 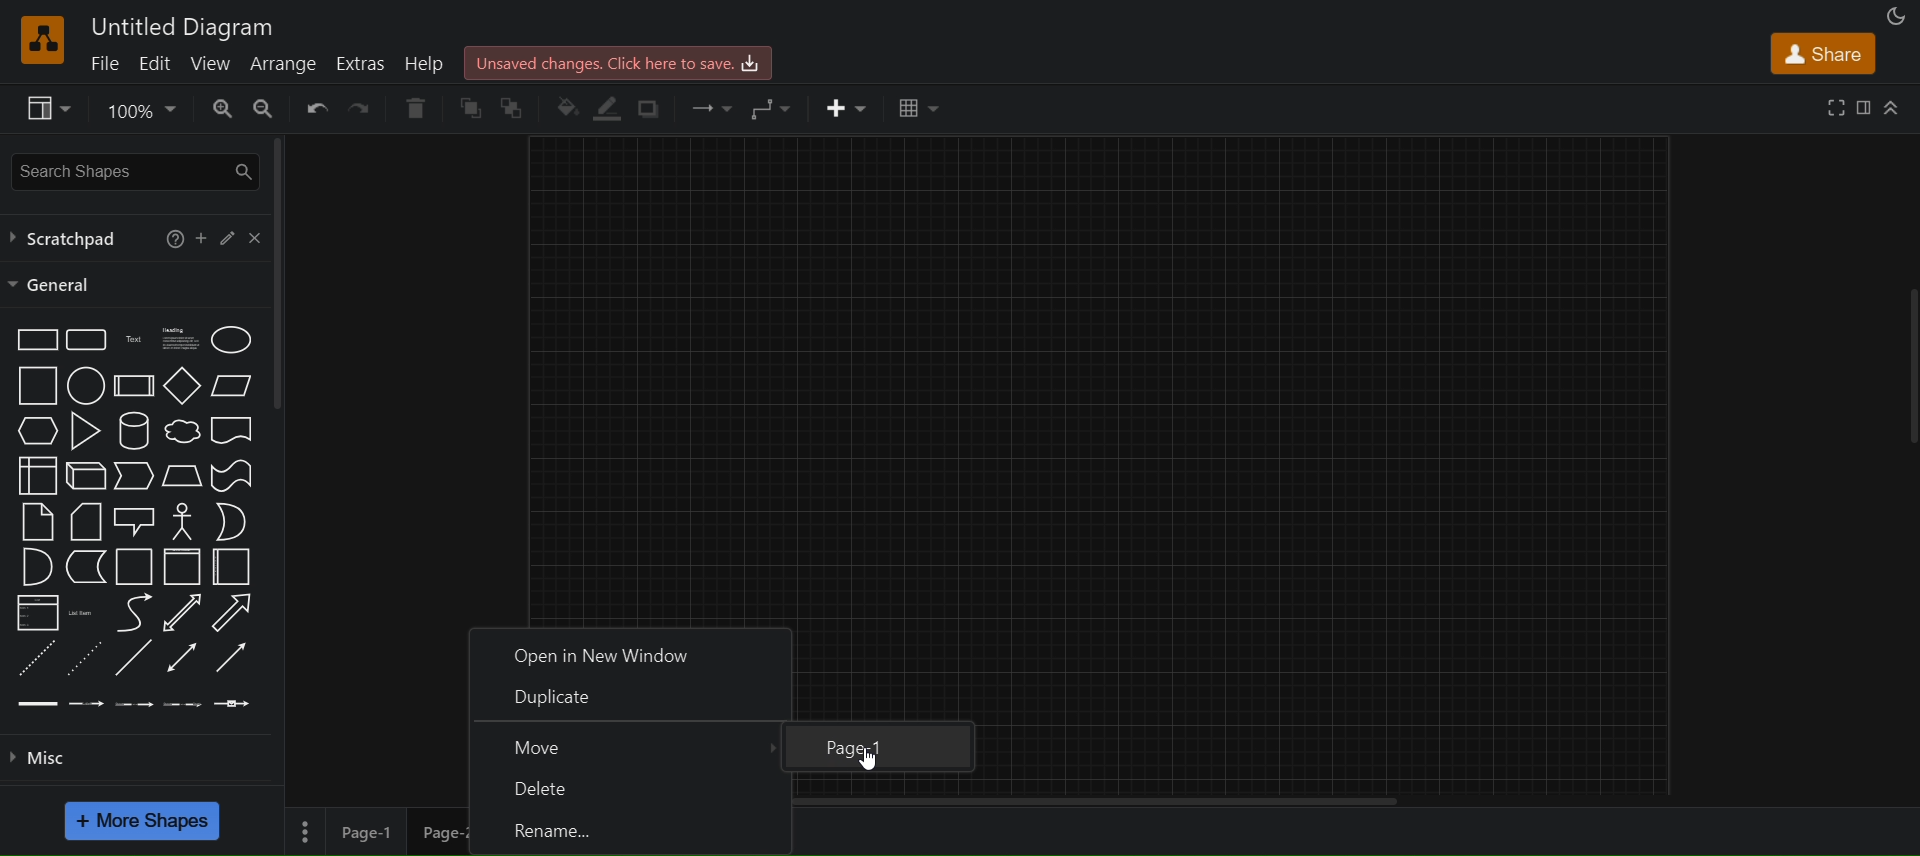 I want to click on link, so click(x=38, y=702).